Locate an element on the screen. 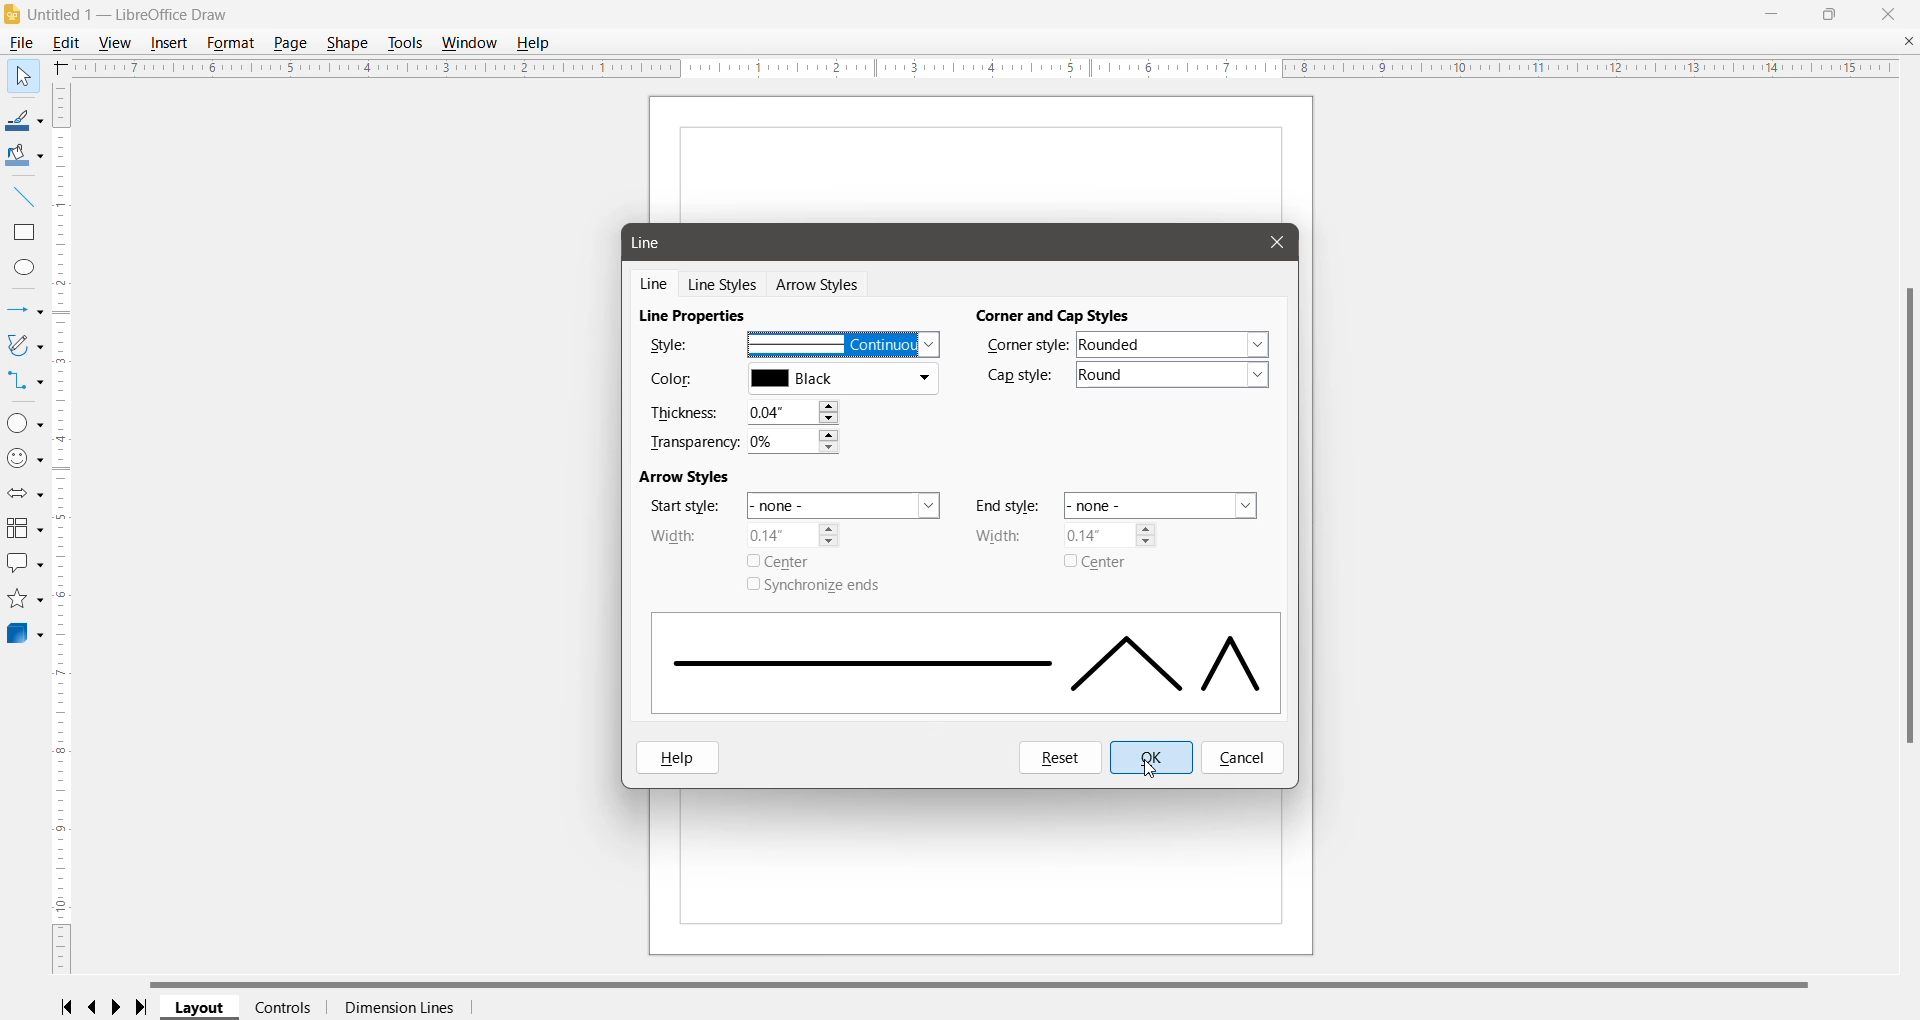  Close Document is located at coordinates (1908, 41).